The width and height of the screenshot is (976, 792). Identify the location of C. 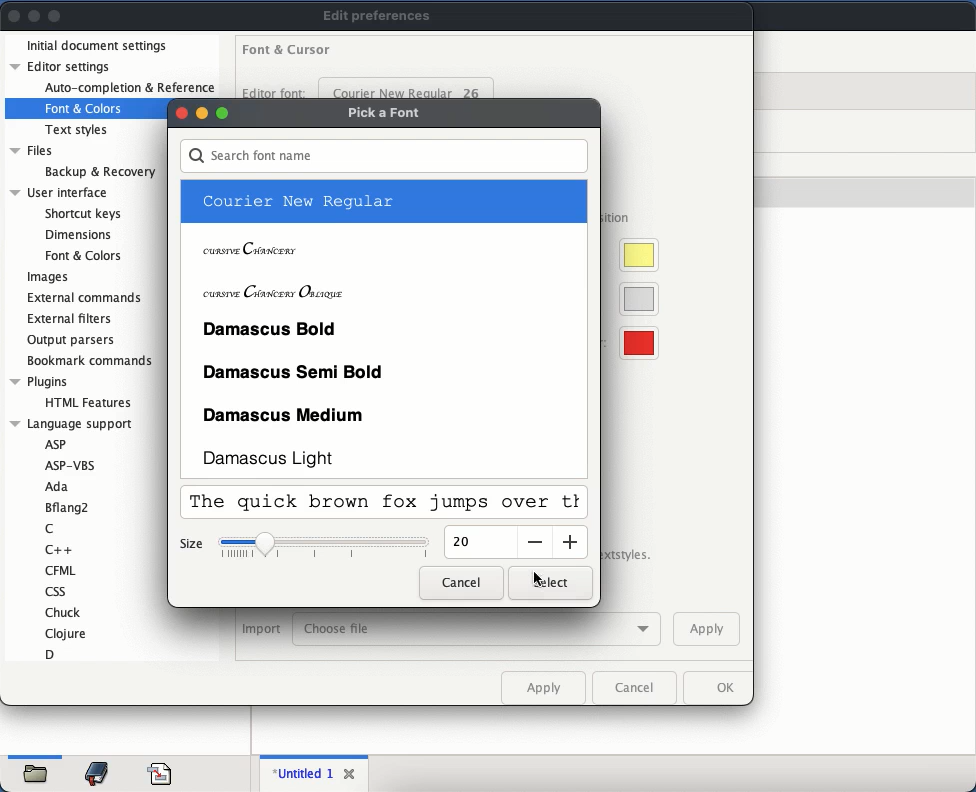
(51, 528).